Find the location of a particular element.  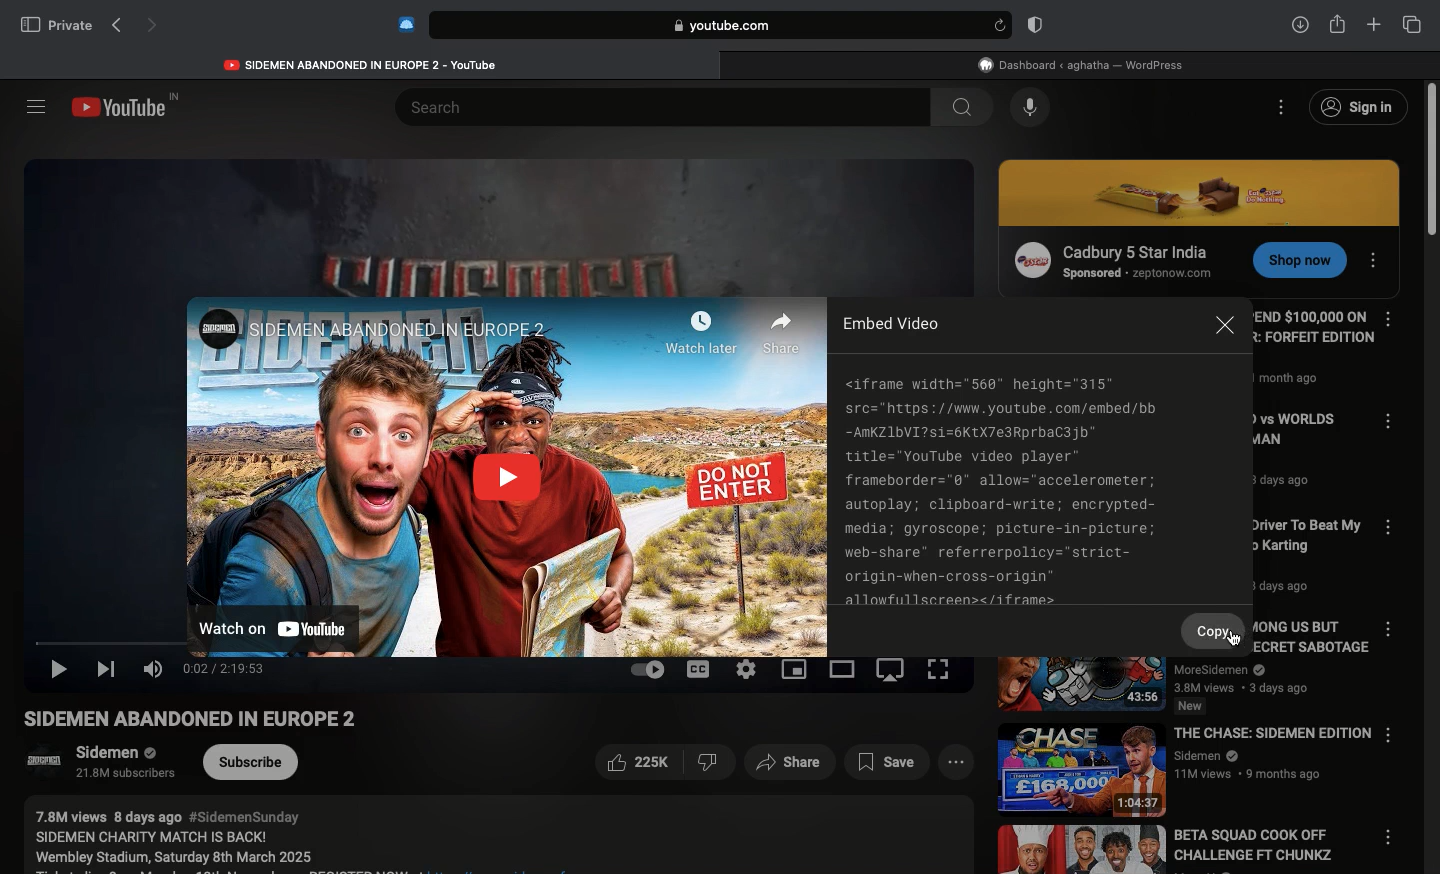

Options is located at coordinates (1377, 256).